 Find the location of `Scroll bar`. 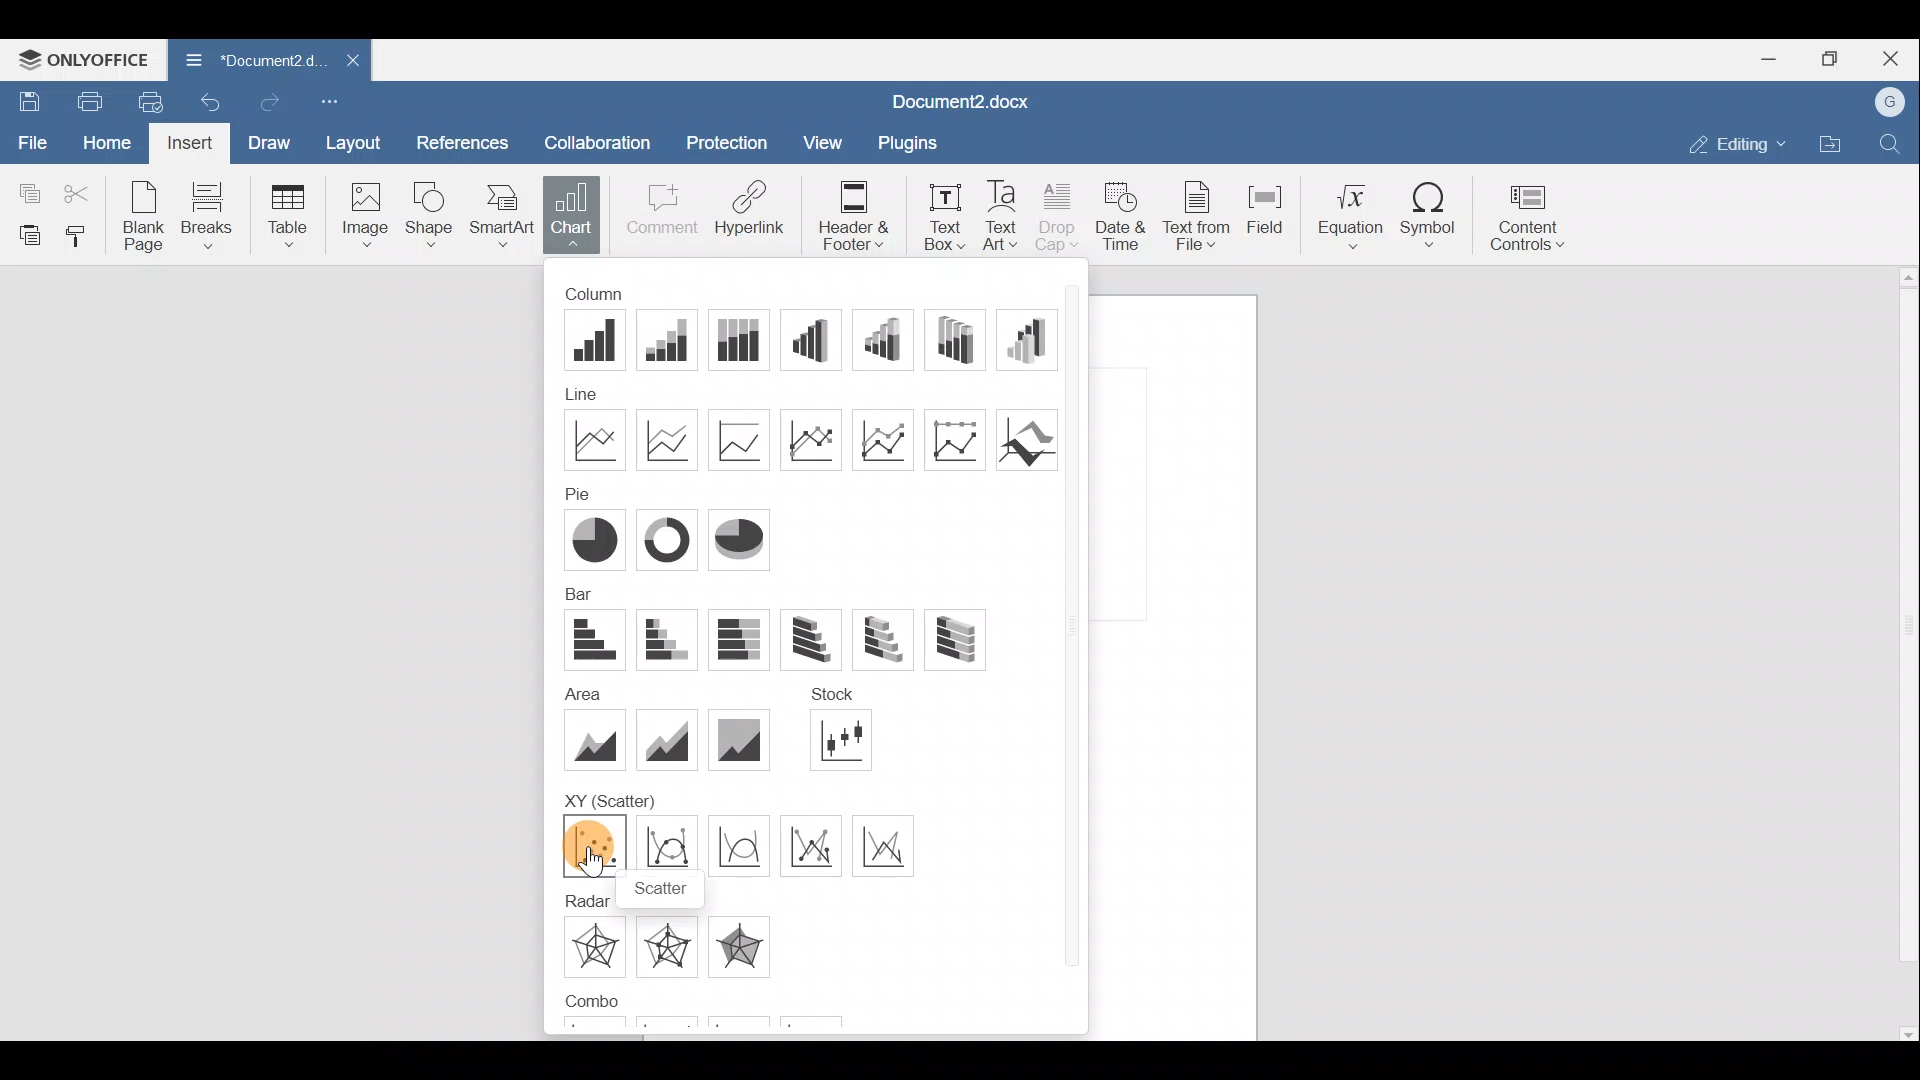

Scroll bar is located at coordinates (1075, 650).